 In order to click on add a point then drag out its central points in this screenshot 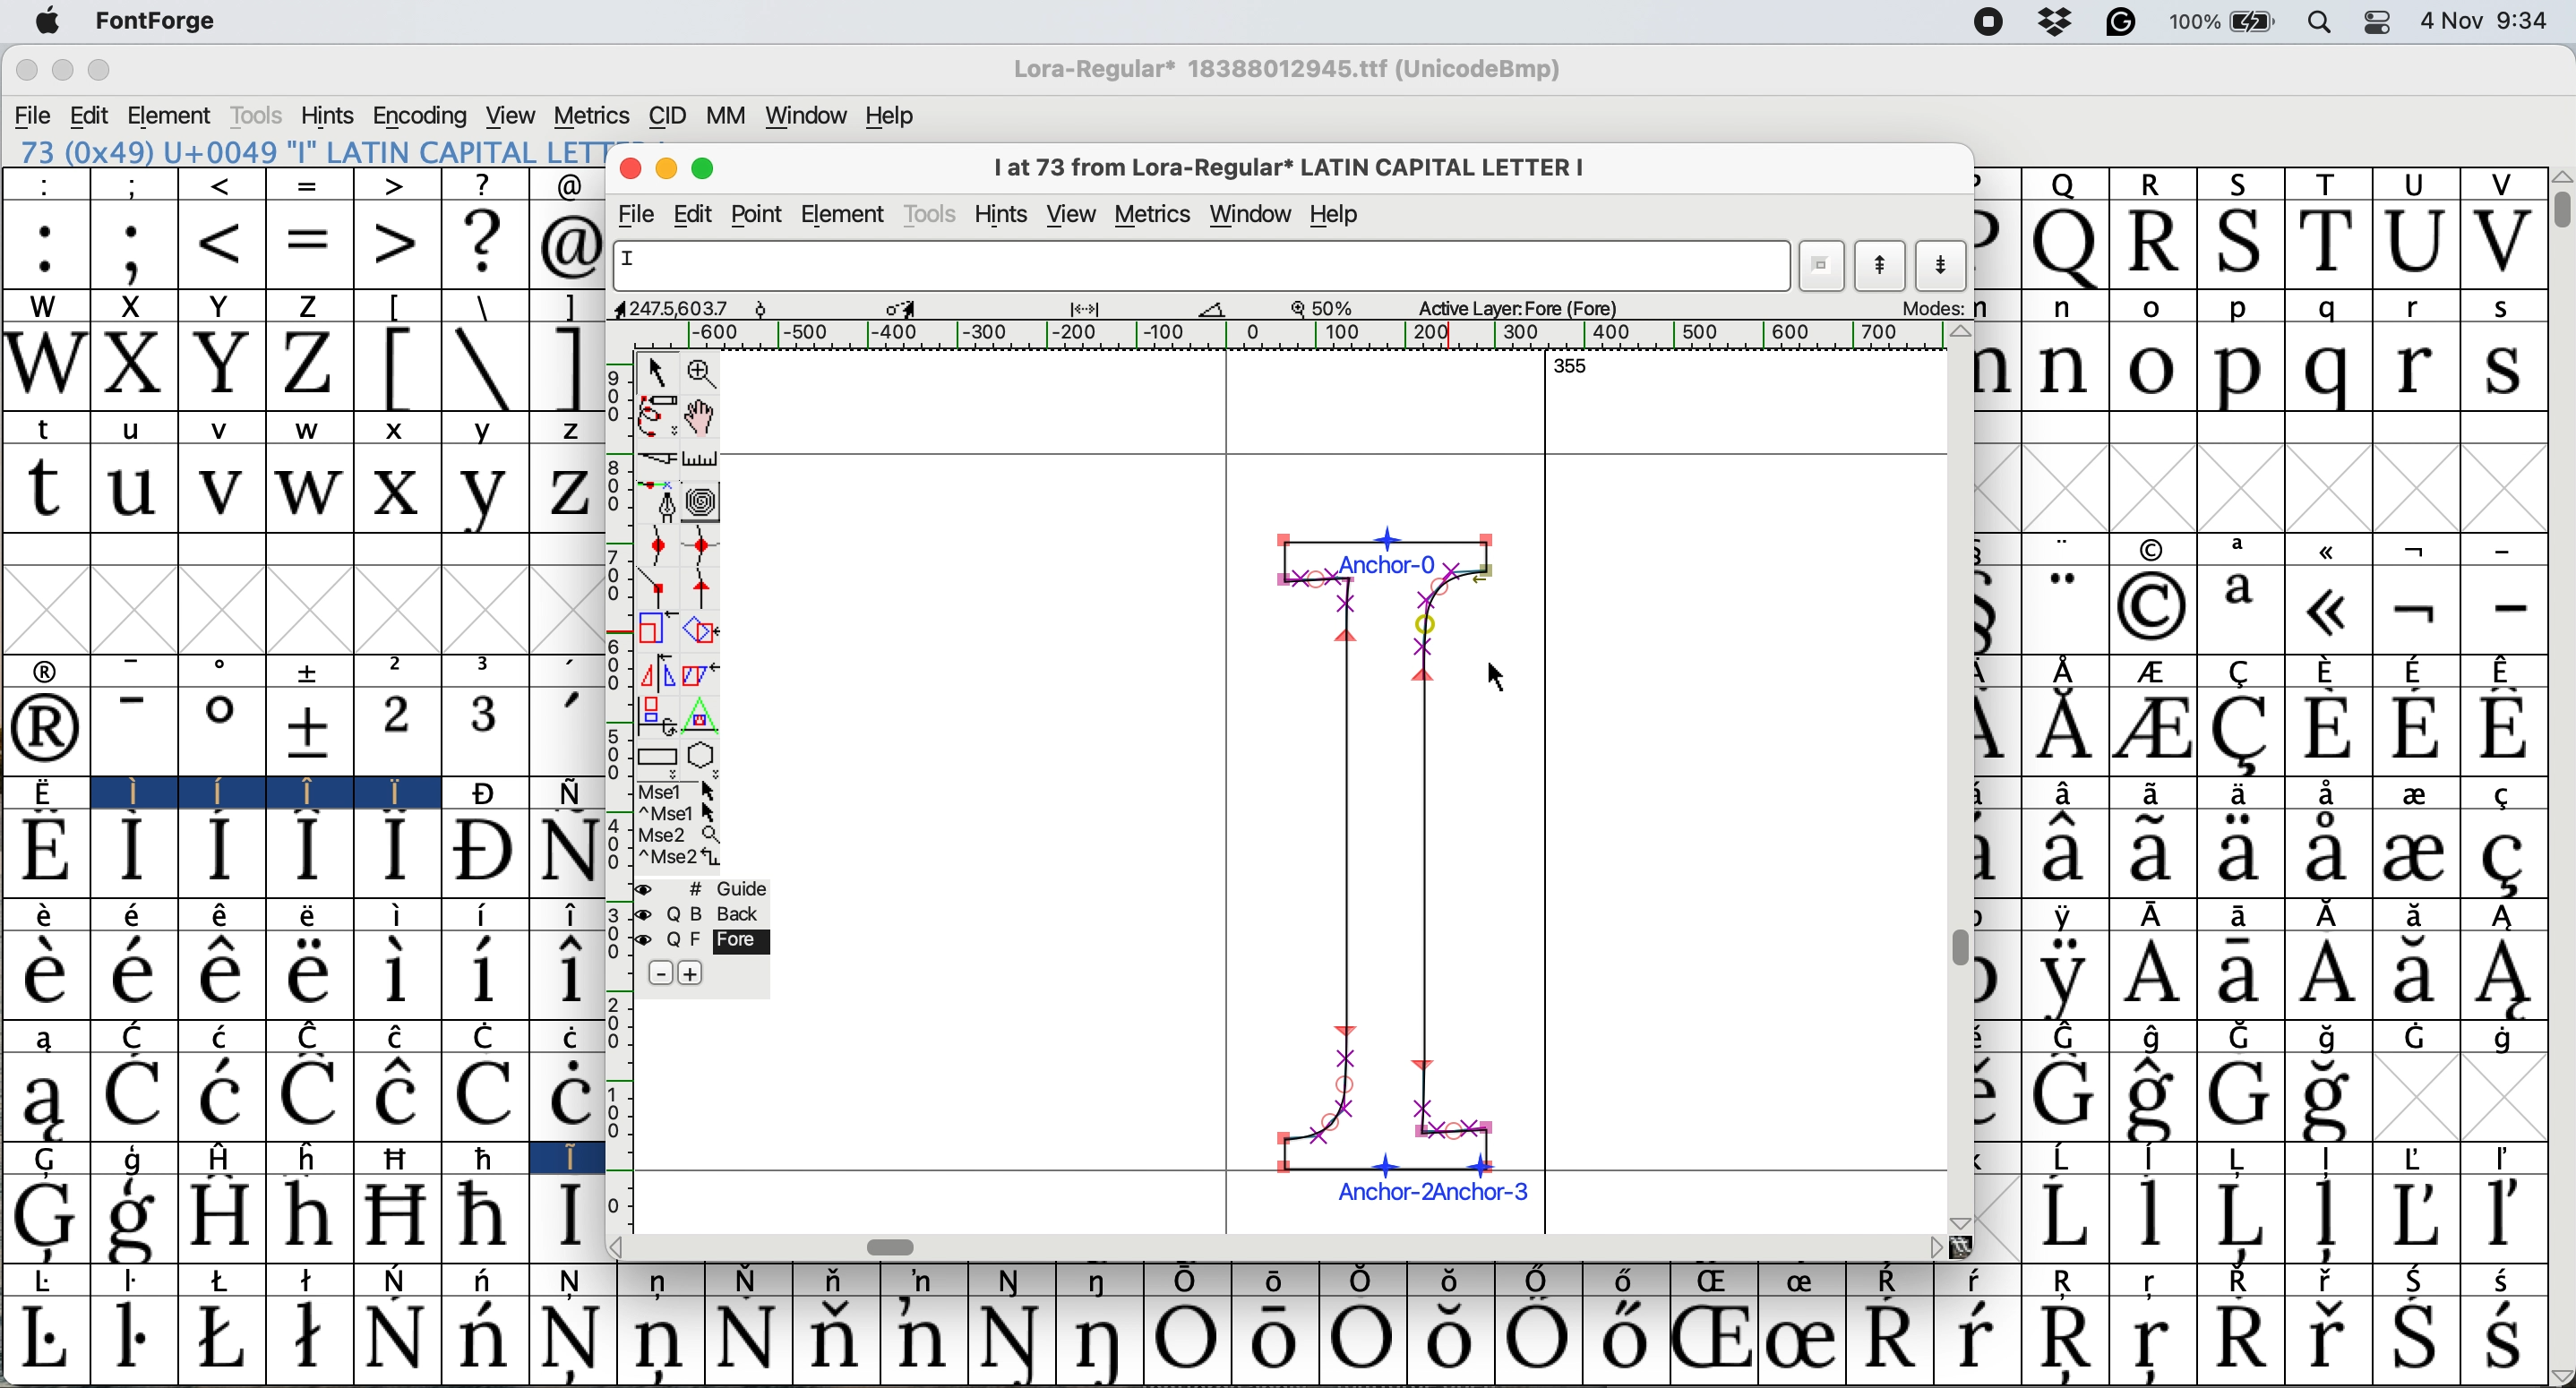, I will do `click(660, 503)`.